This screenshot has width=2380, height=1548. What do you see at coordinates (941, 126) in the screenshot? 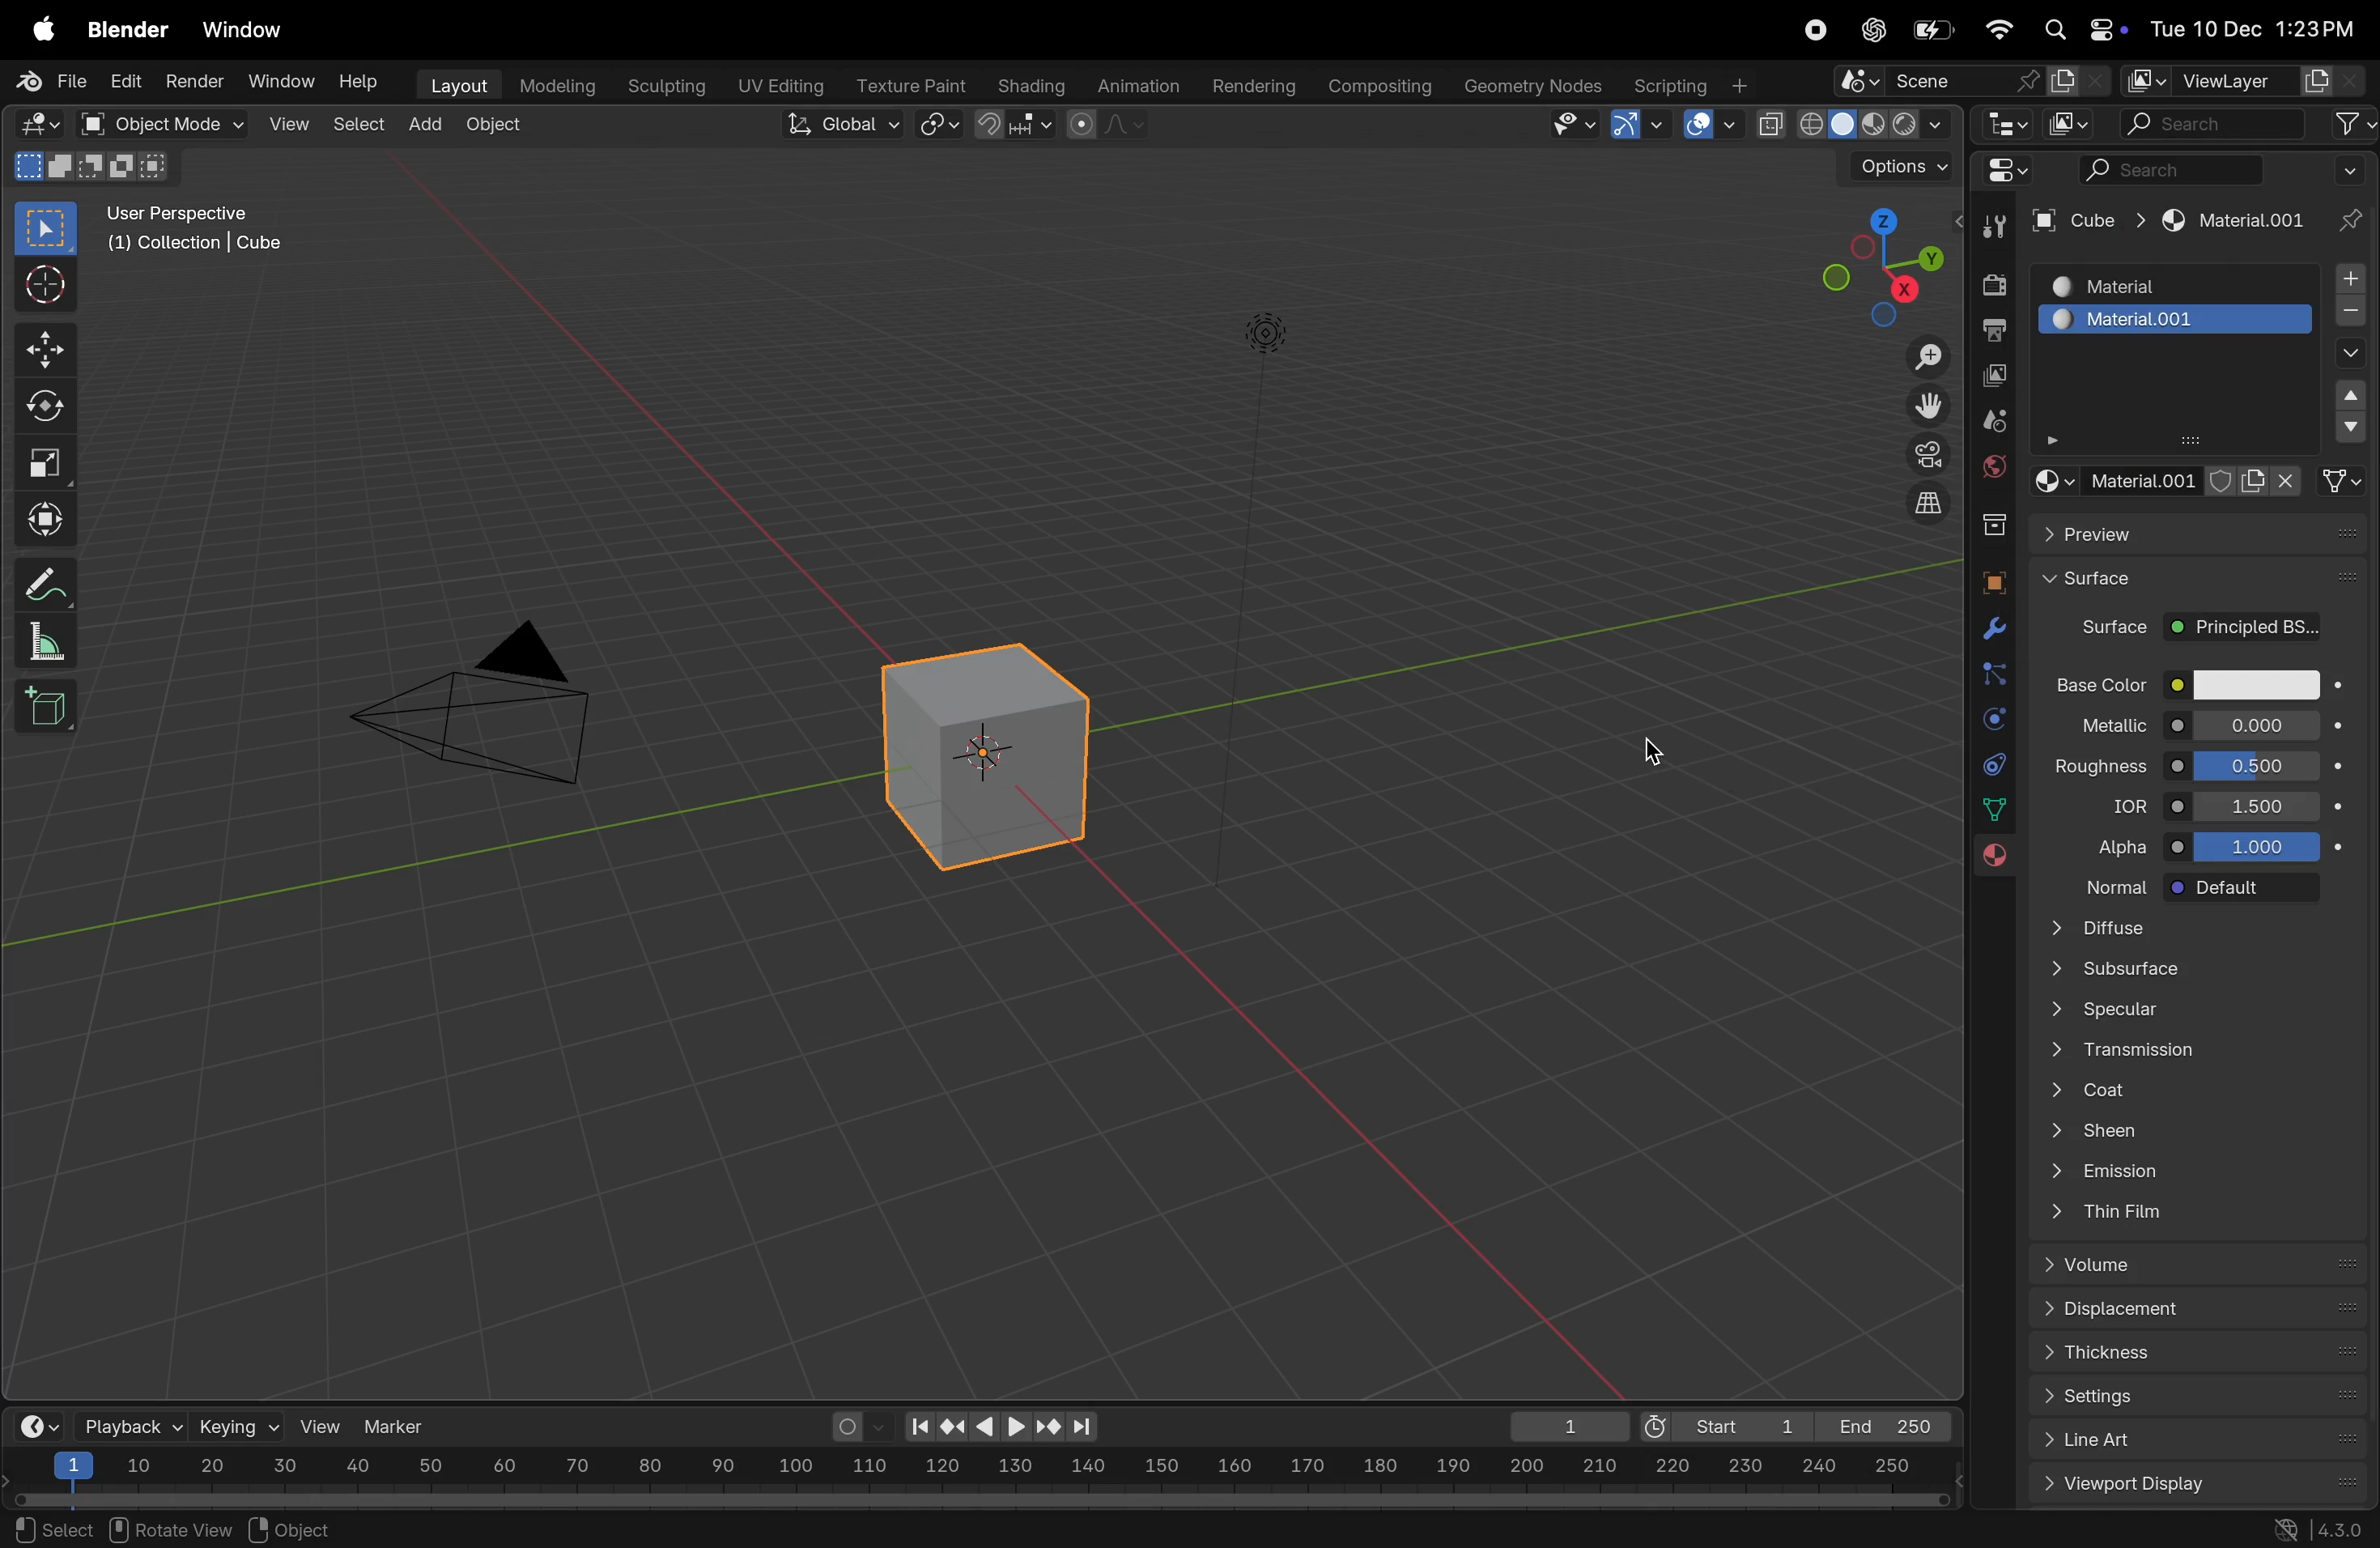
I see `snap` at bounding box center [941, 126].